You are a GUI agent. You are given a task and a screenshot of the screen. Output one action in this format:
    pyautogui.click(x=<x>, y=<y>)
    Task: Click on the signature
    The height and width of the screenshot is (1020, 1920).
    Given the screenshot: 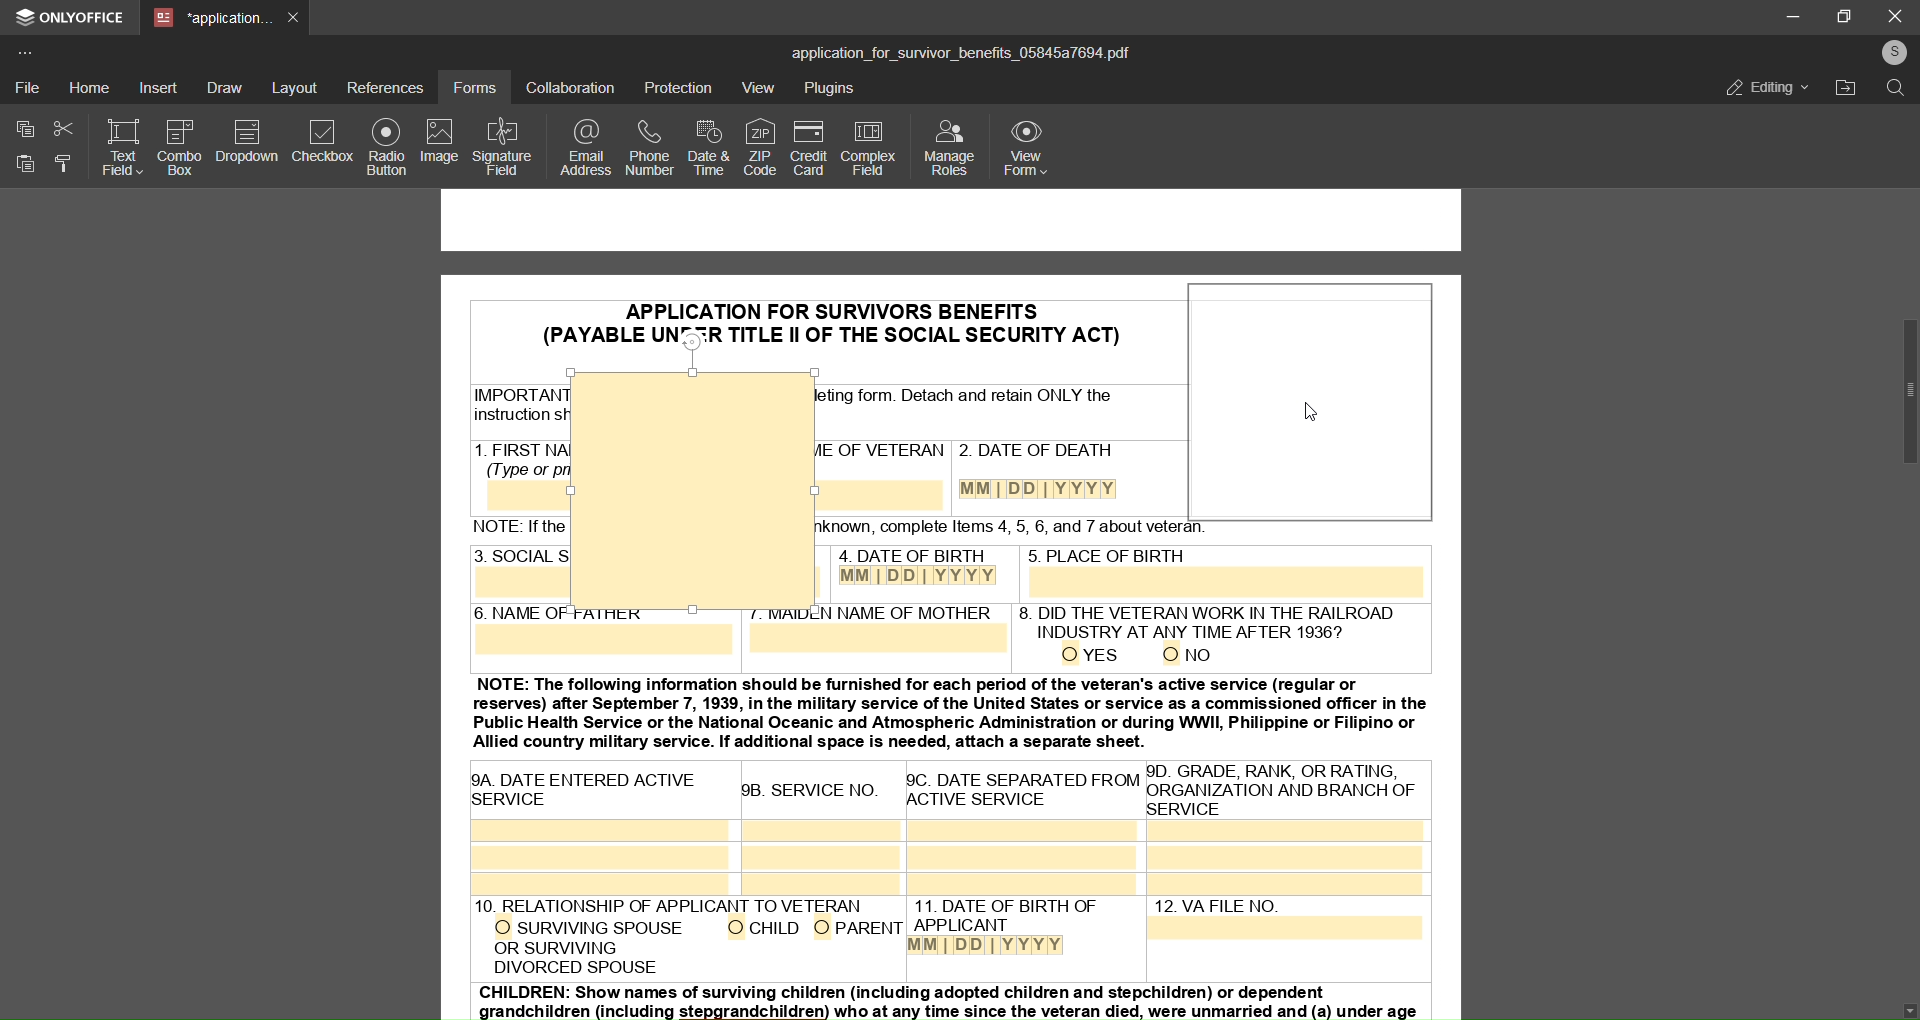 What is the action you would take?
    pyautogui.click(x=508, y=137)
    